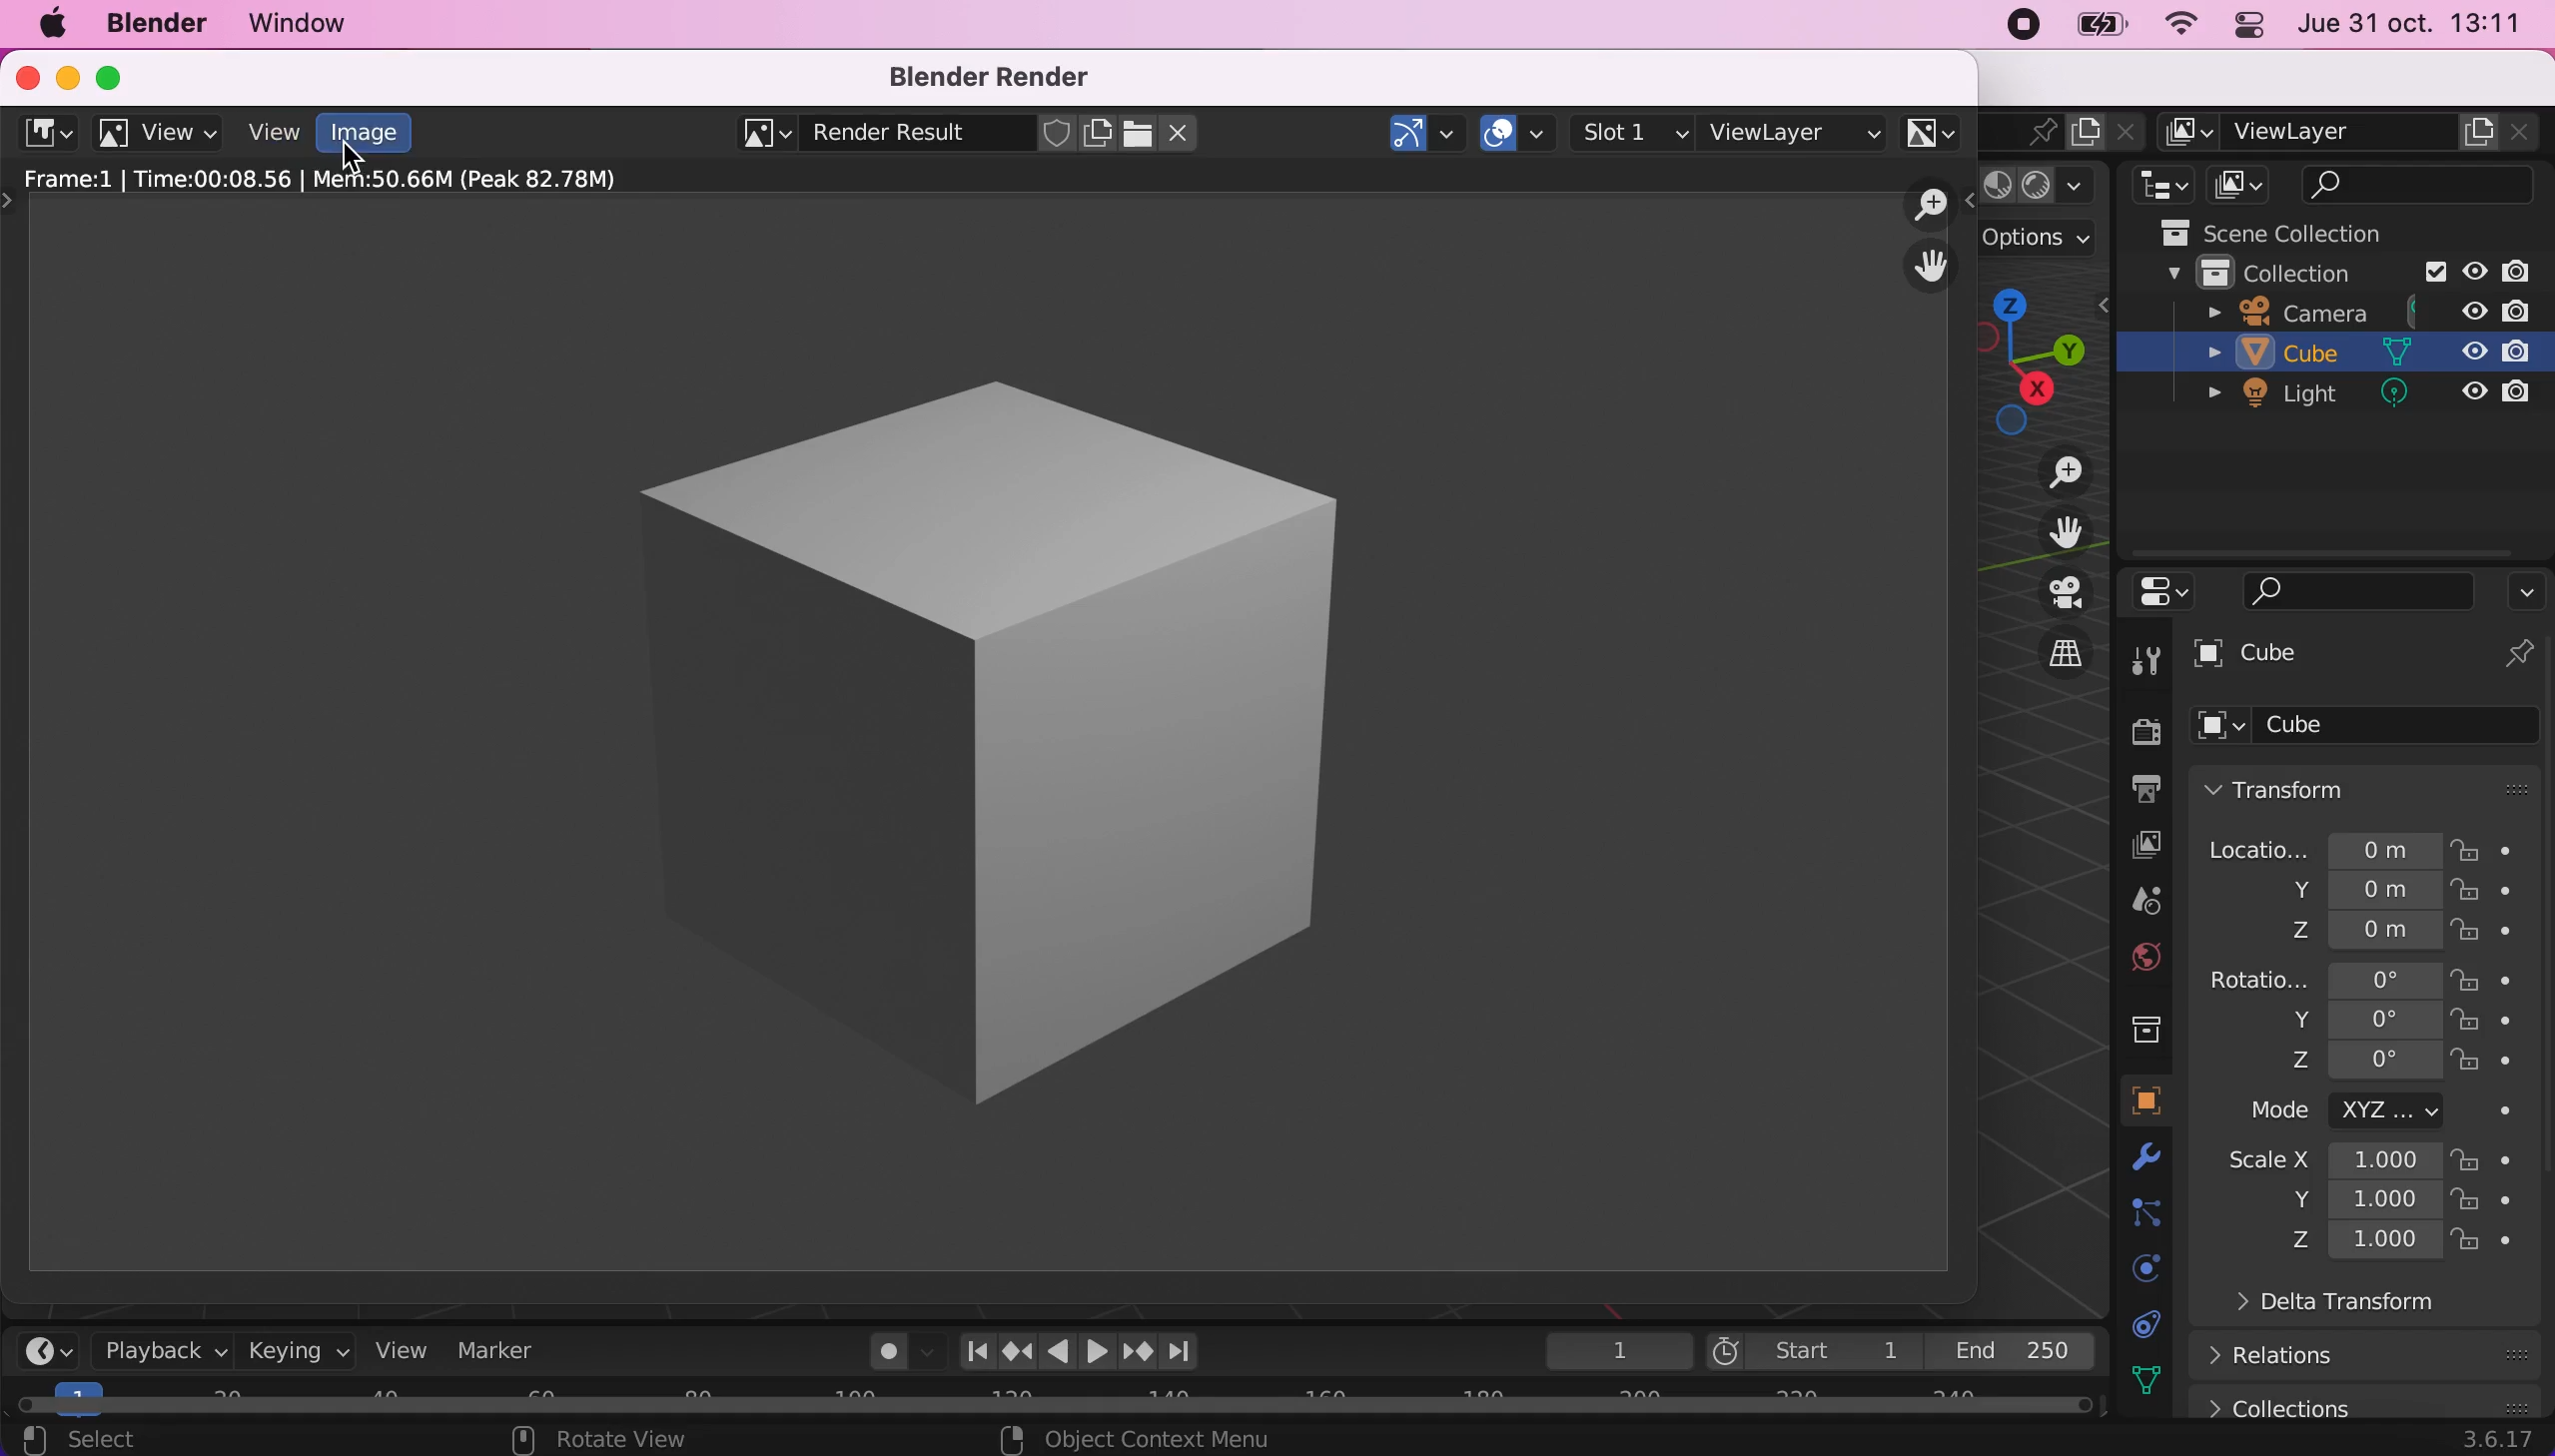 The image size is (2555, 1456). I want to click on relations, so click(2285, 1356).